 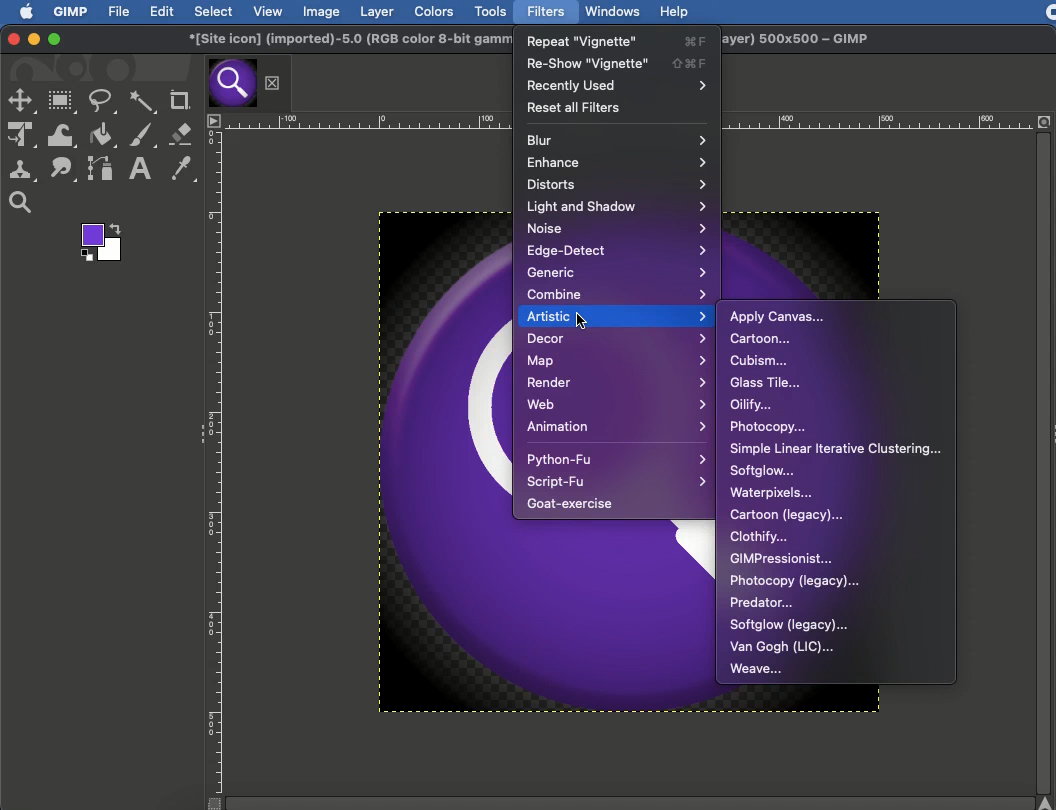 What do you see at coordinates (617, 482) in the screenshot?
I see `Script fu` at bounding box center [617, 482].